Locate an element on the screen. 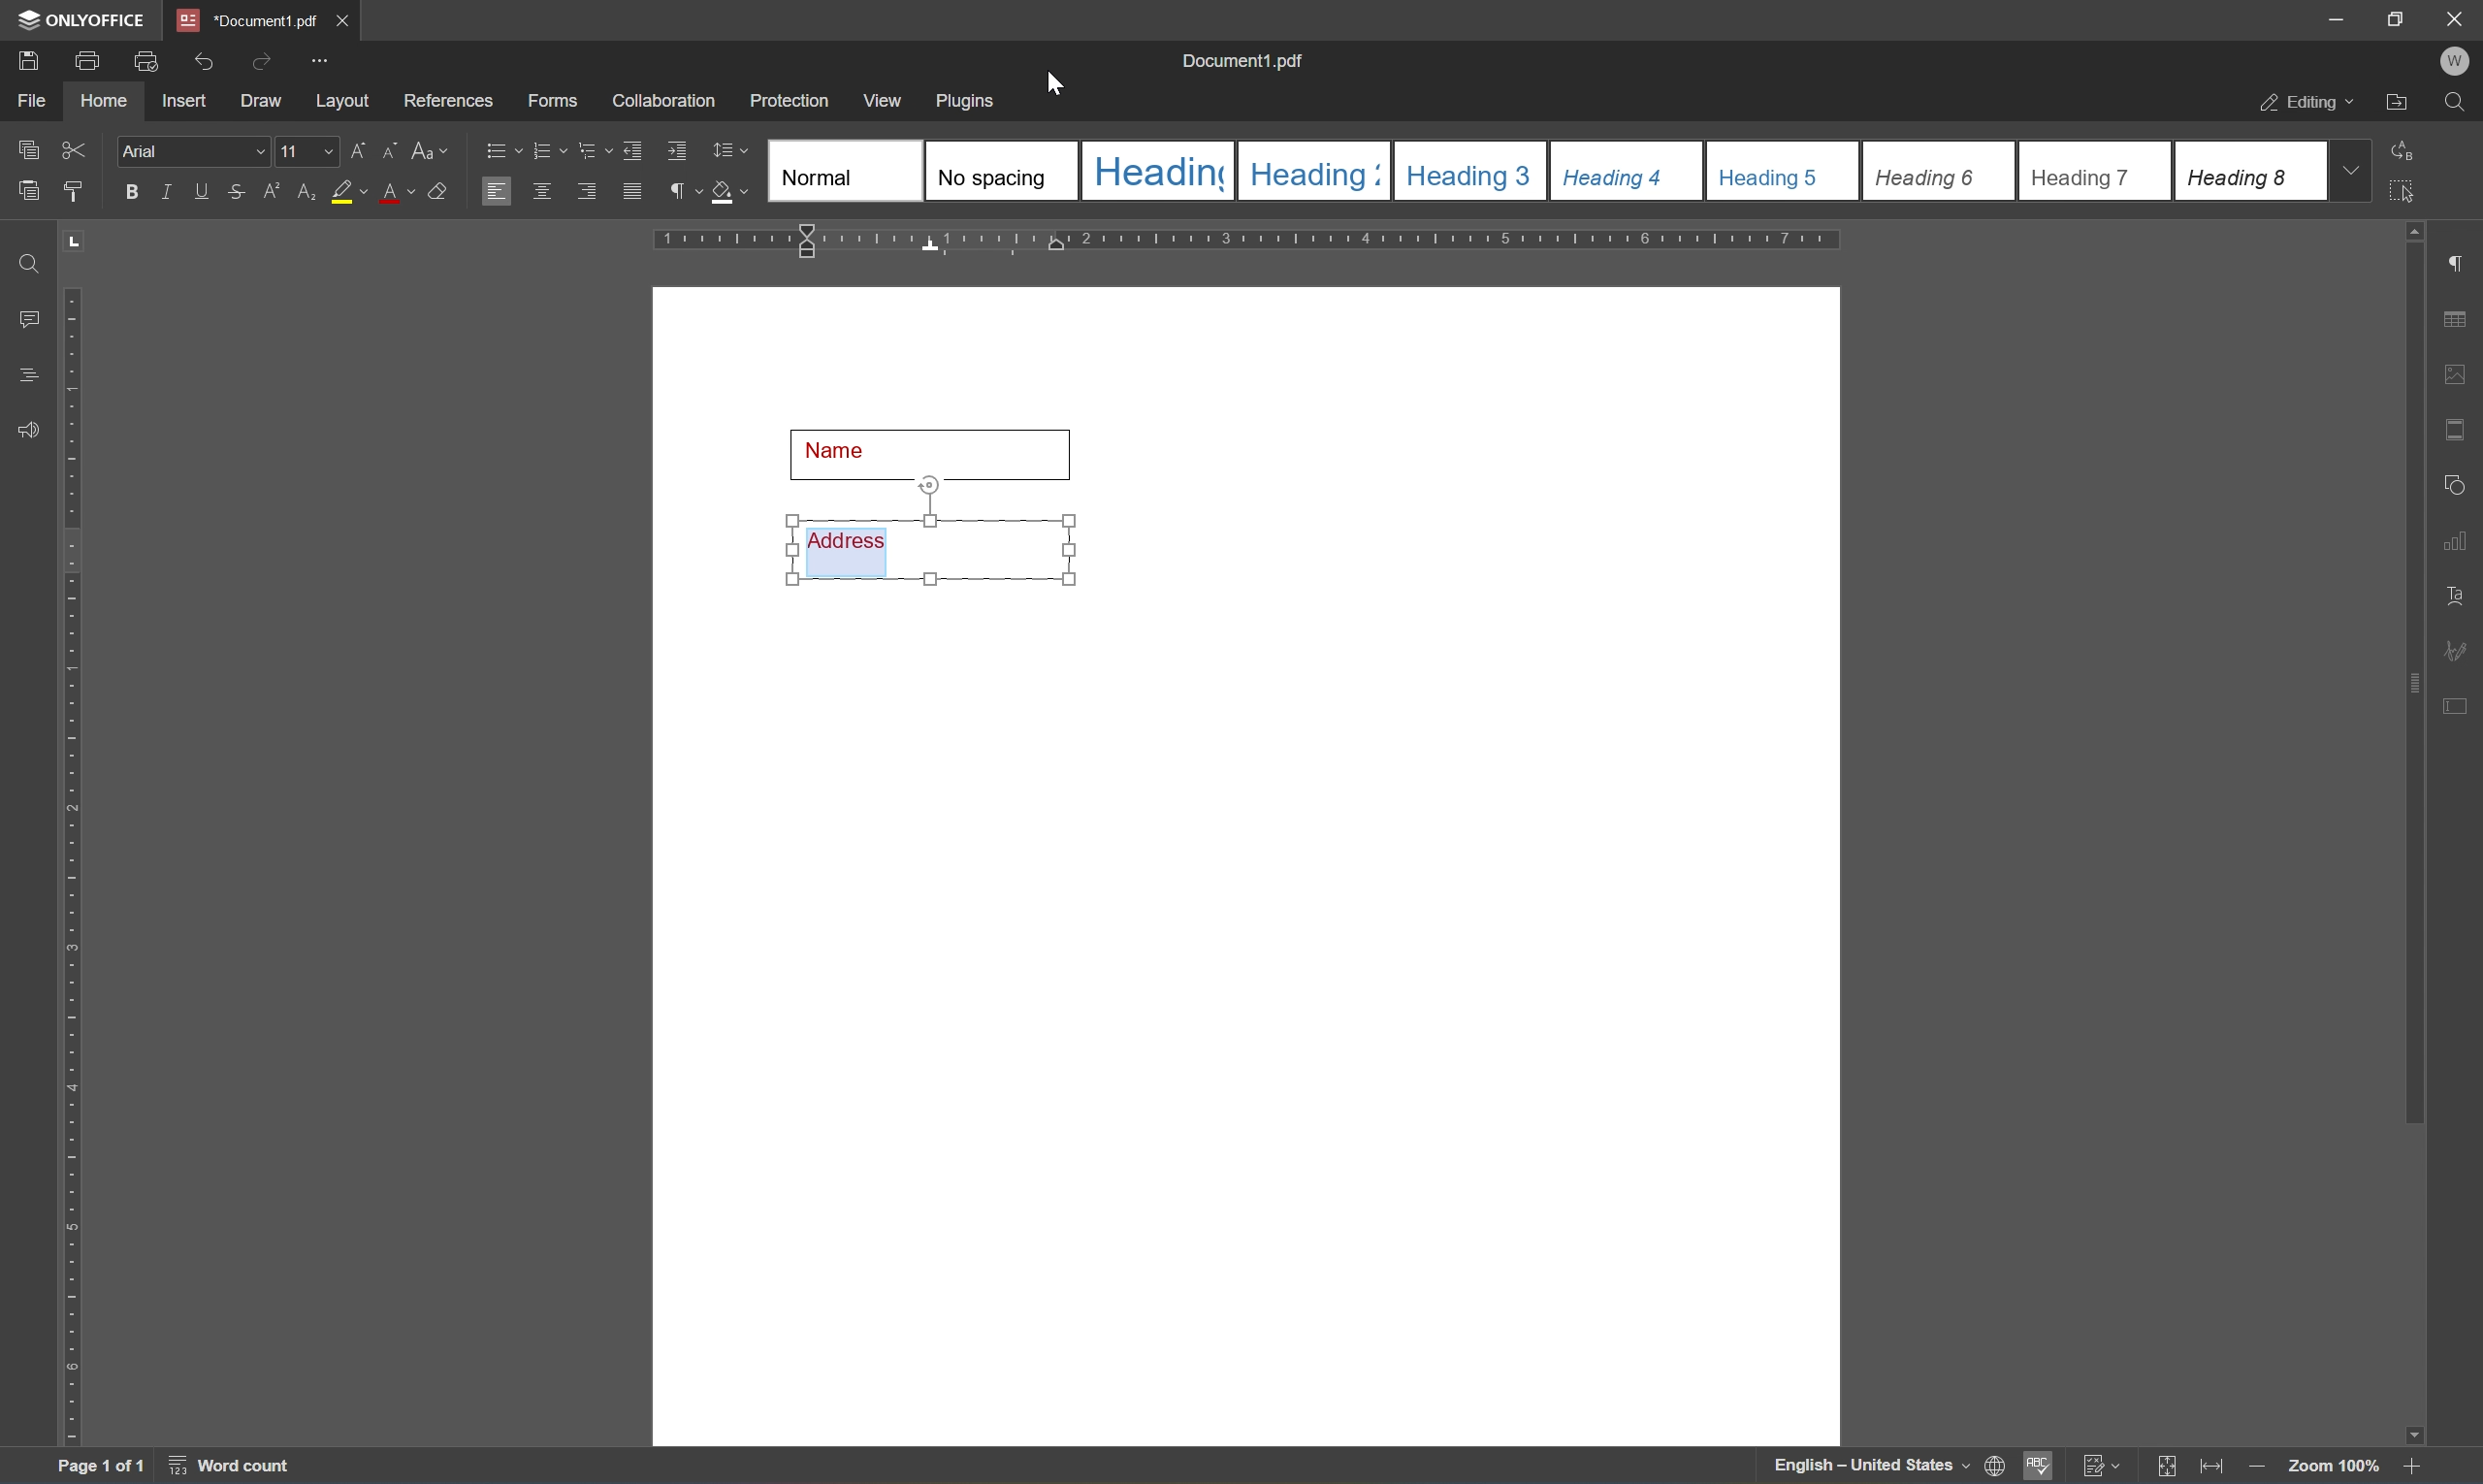  text art settings is located at coordinates (2458, 592).